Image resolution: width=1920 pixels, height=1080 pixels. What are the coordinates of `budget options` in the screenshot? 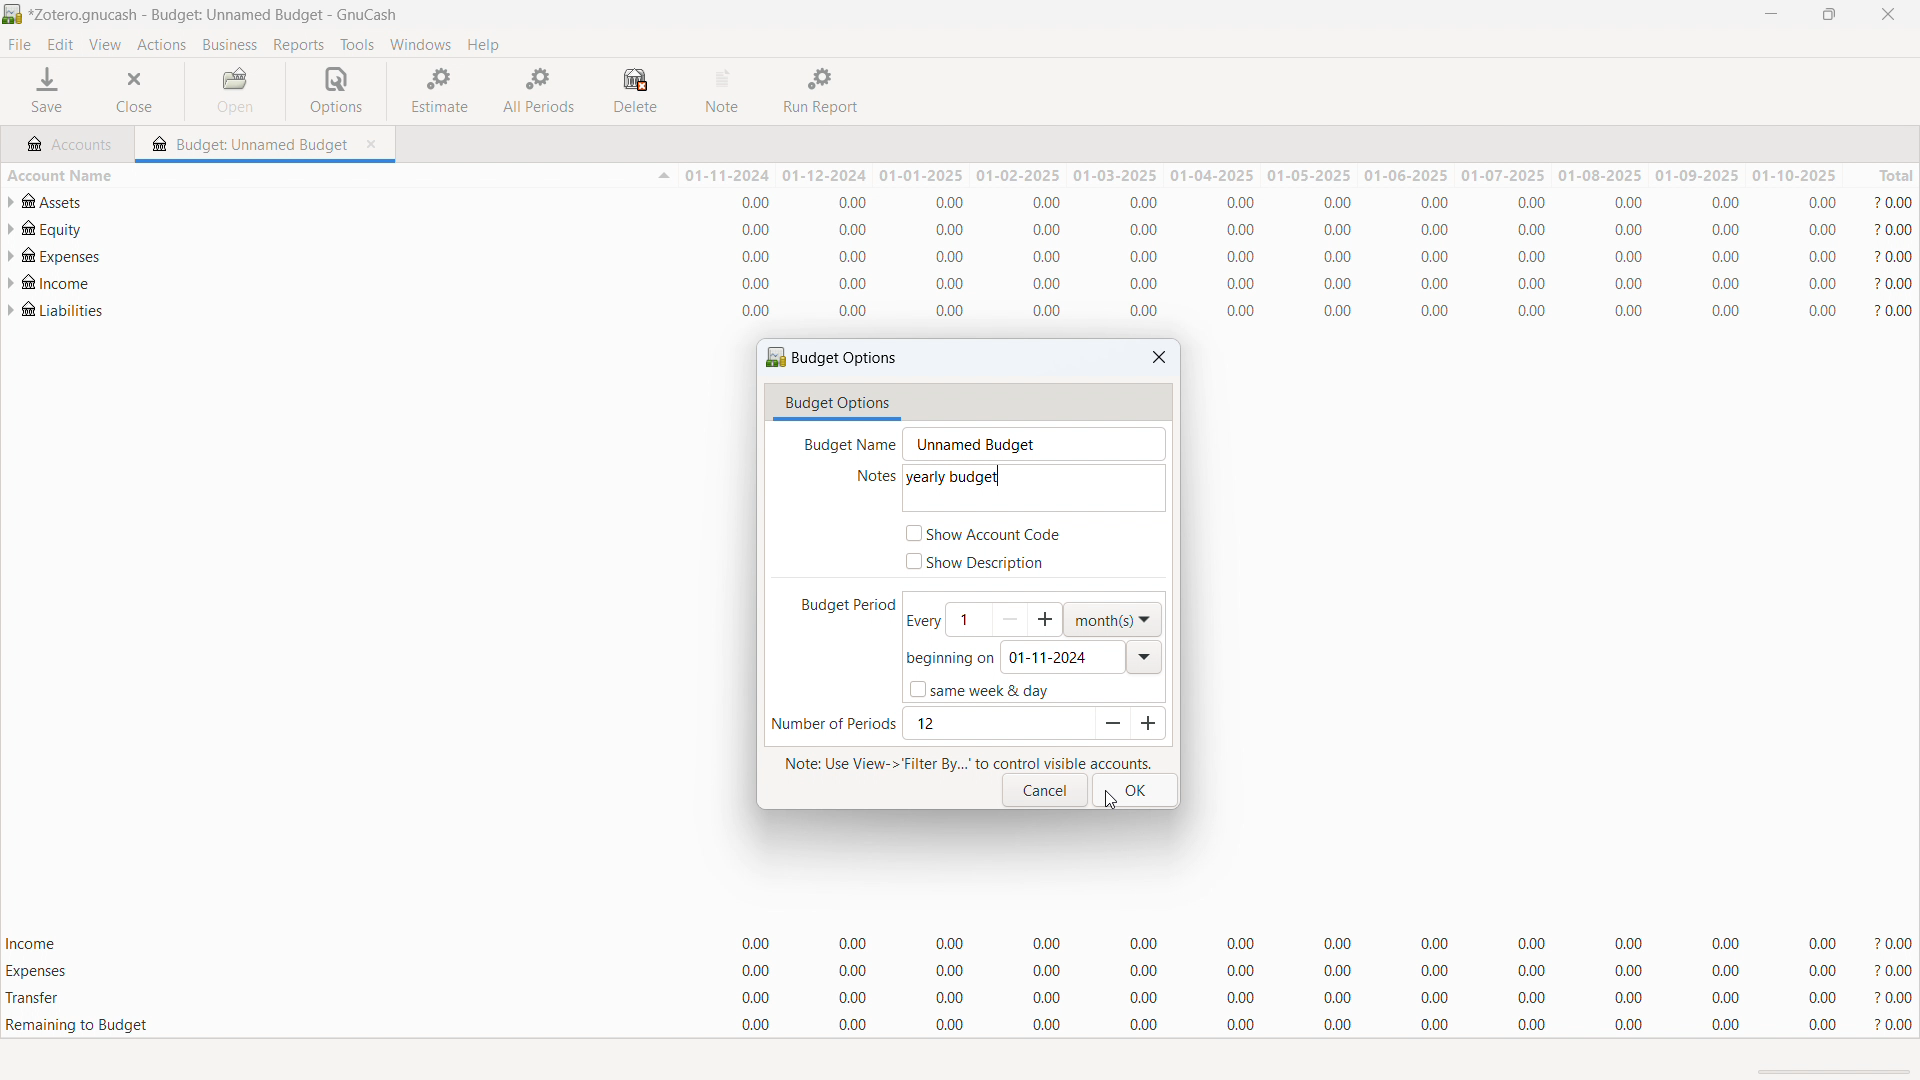 It's located at (837, 404).